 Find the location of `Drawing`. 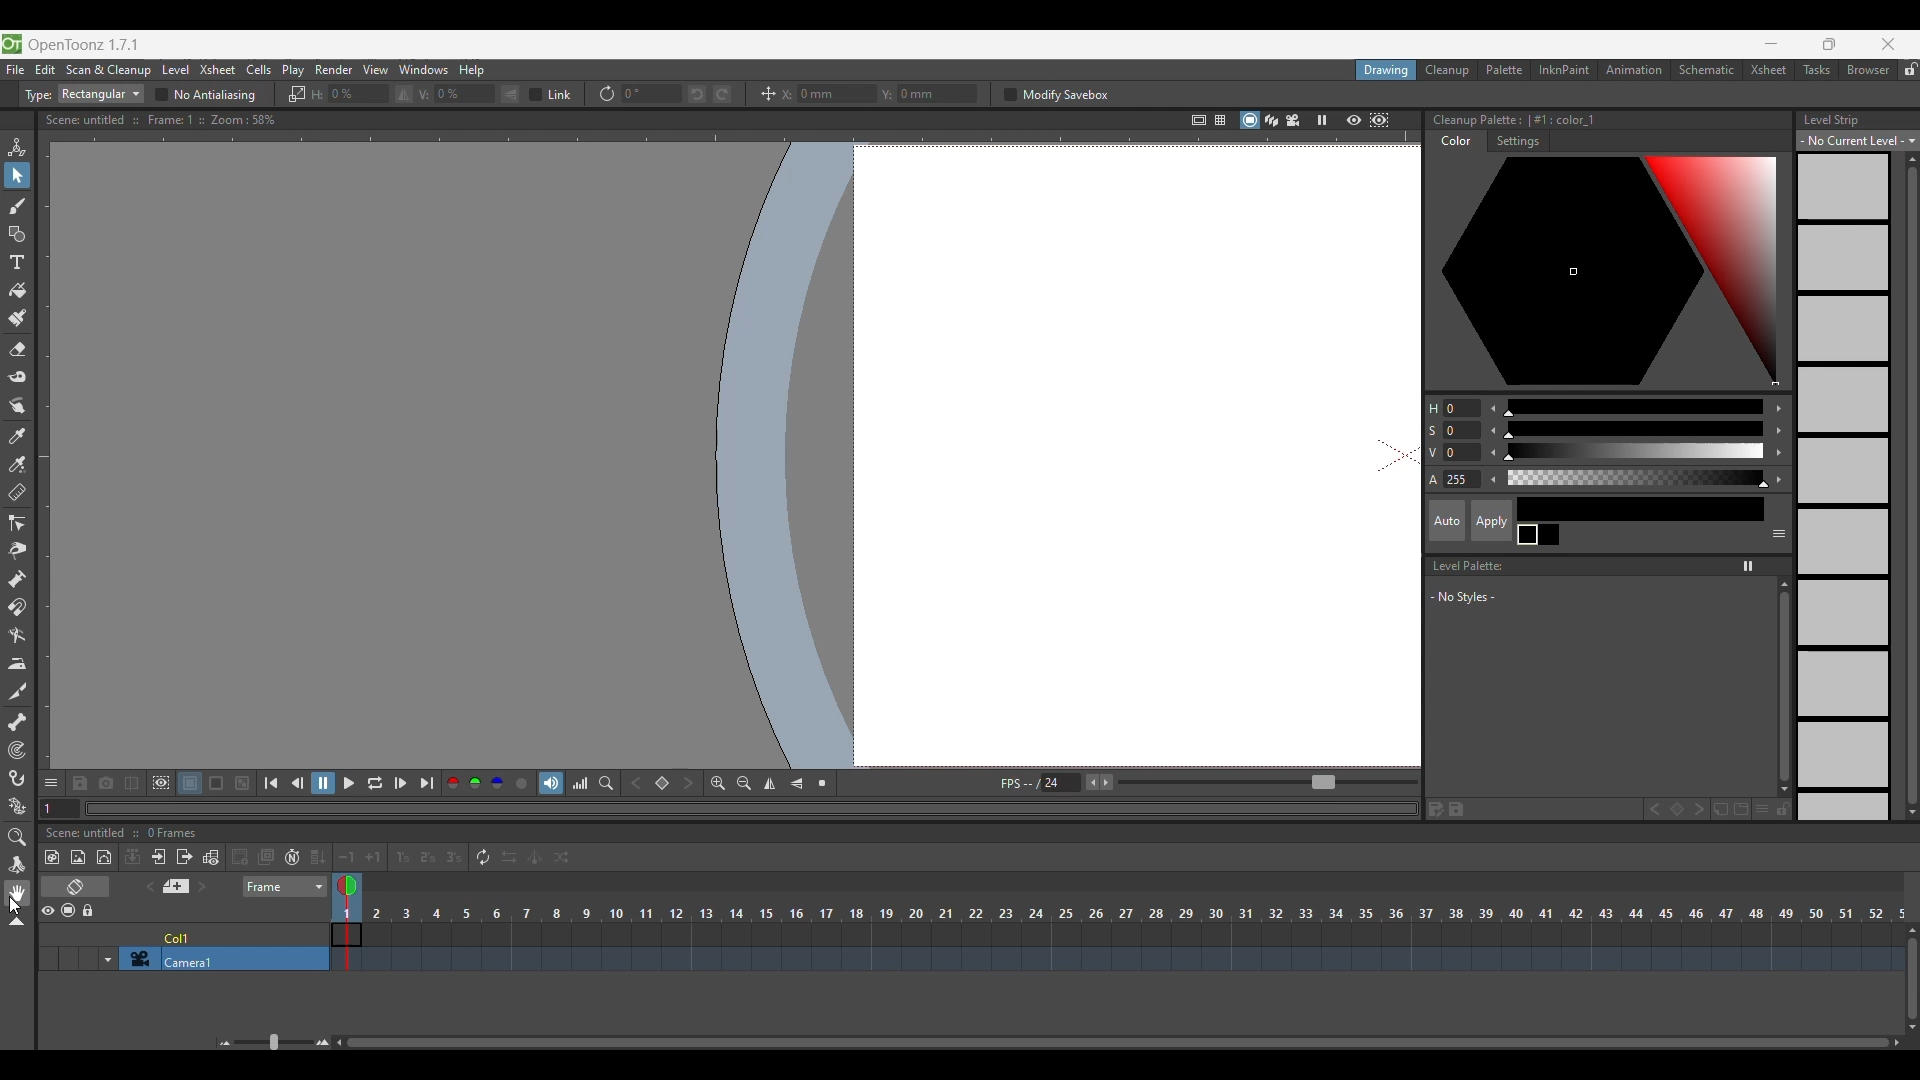

Drawing is located at coordinates (1386, 70).